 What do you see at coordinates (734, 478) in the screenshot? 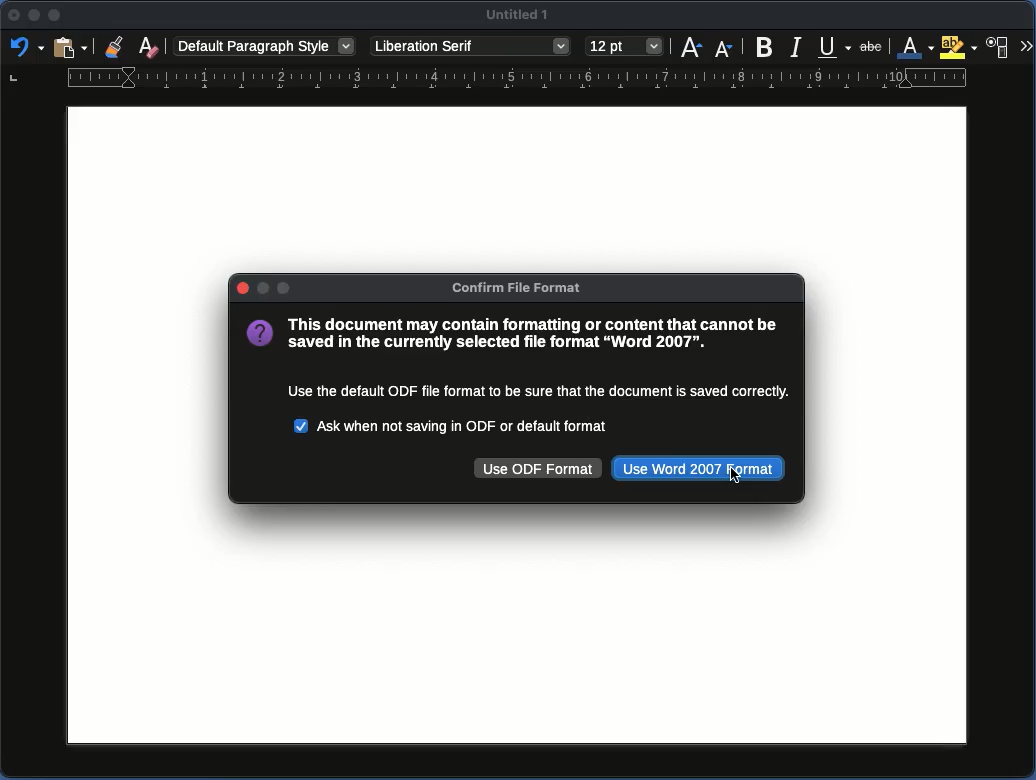
I see `Cursor` at bounding box center [734, 478].